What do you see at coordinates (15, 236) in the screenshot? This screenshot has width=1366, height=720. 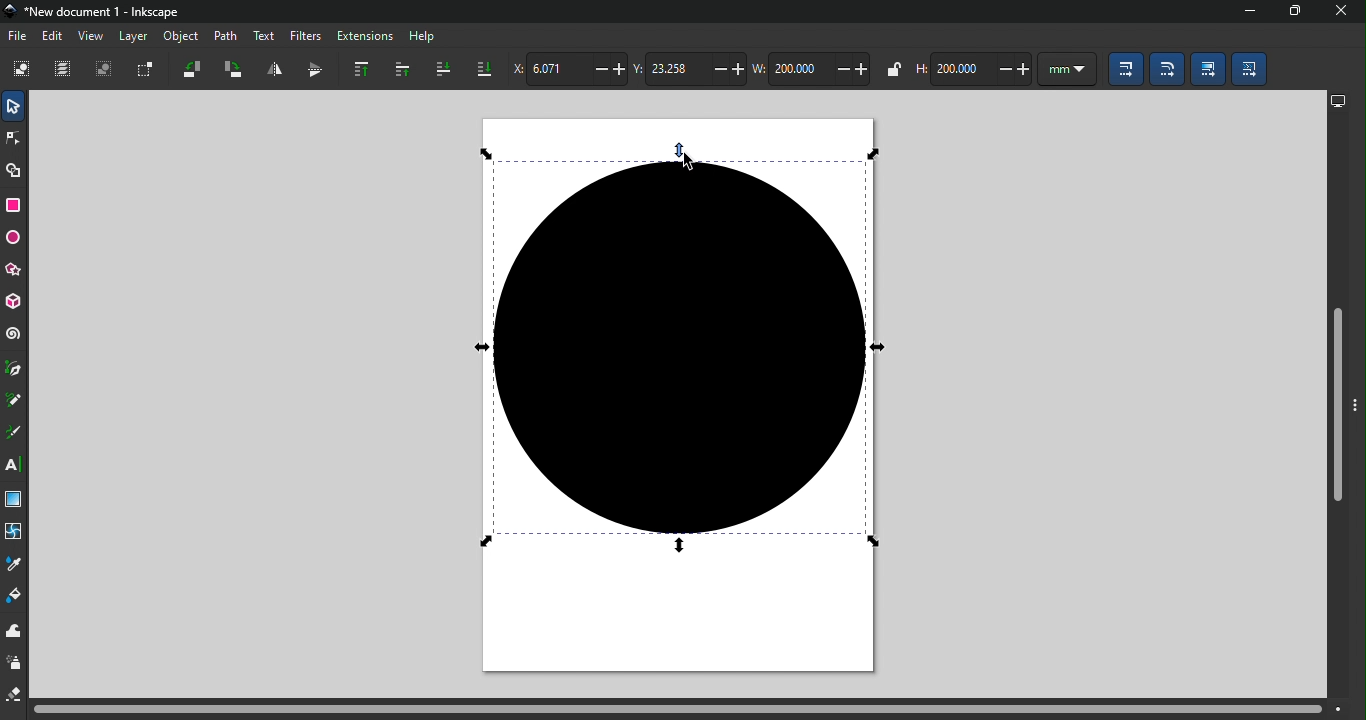 I see `Ellipse/arc tool` at bounding box center [15, 236].